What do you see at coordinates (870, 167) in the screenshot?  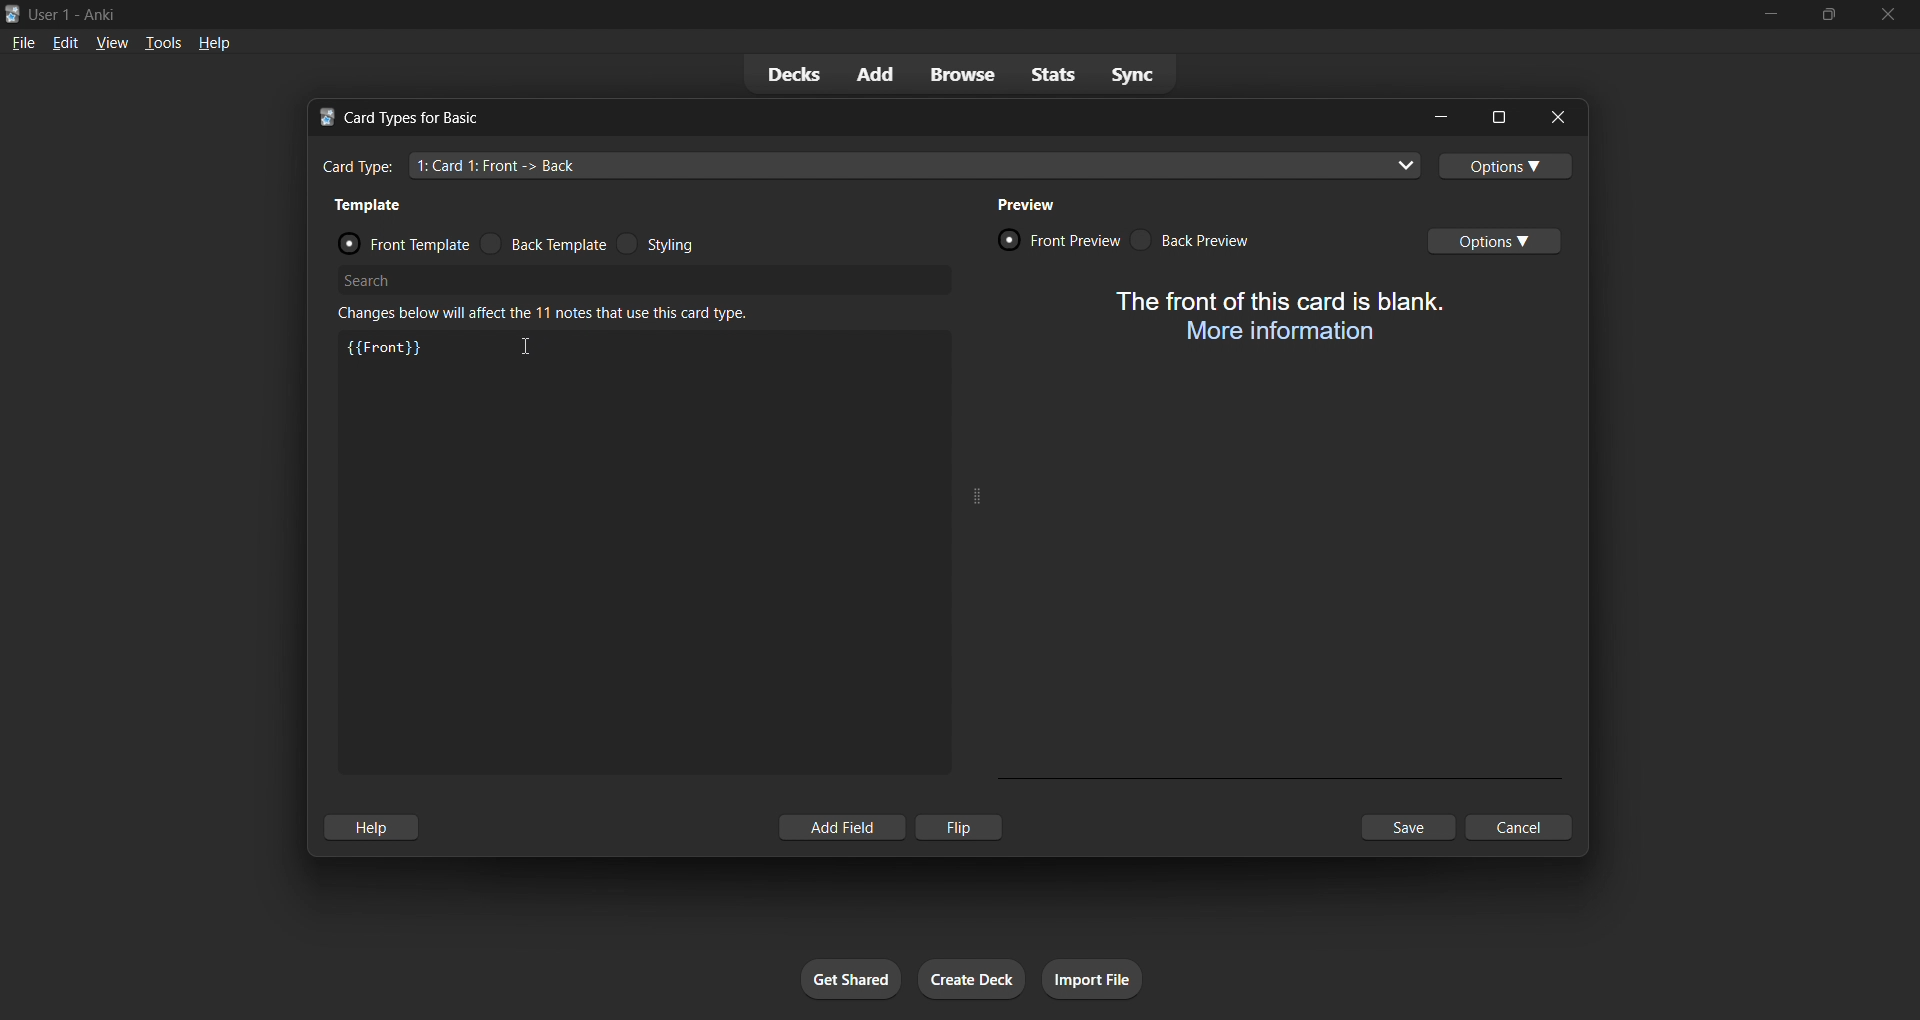 I see `card type input field` at bounding box center [870, 167].